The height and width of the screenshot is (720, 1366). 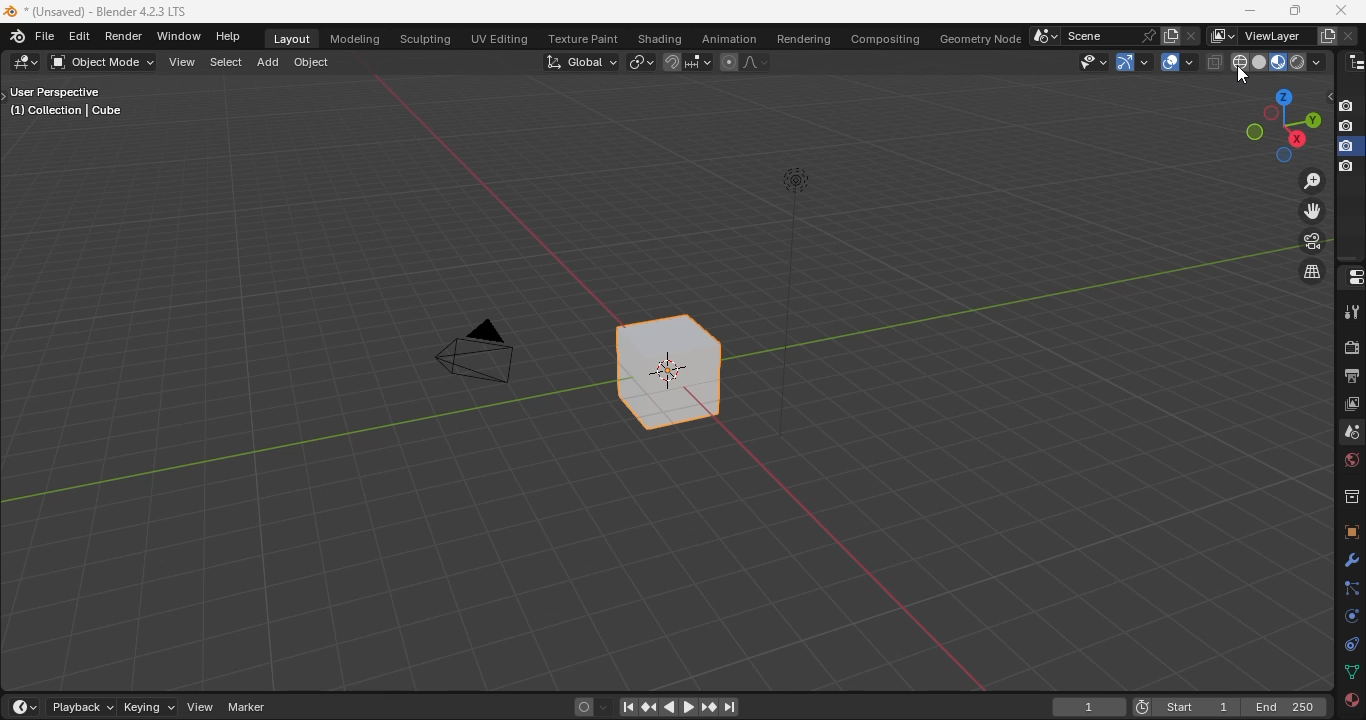 I want to click on minimize, so click(x=1250, y=10).